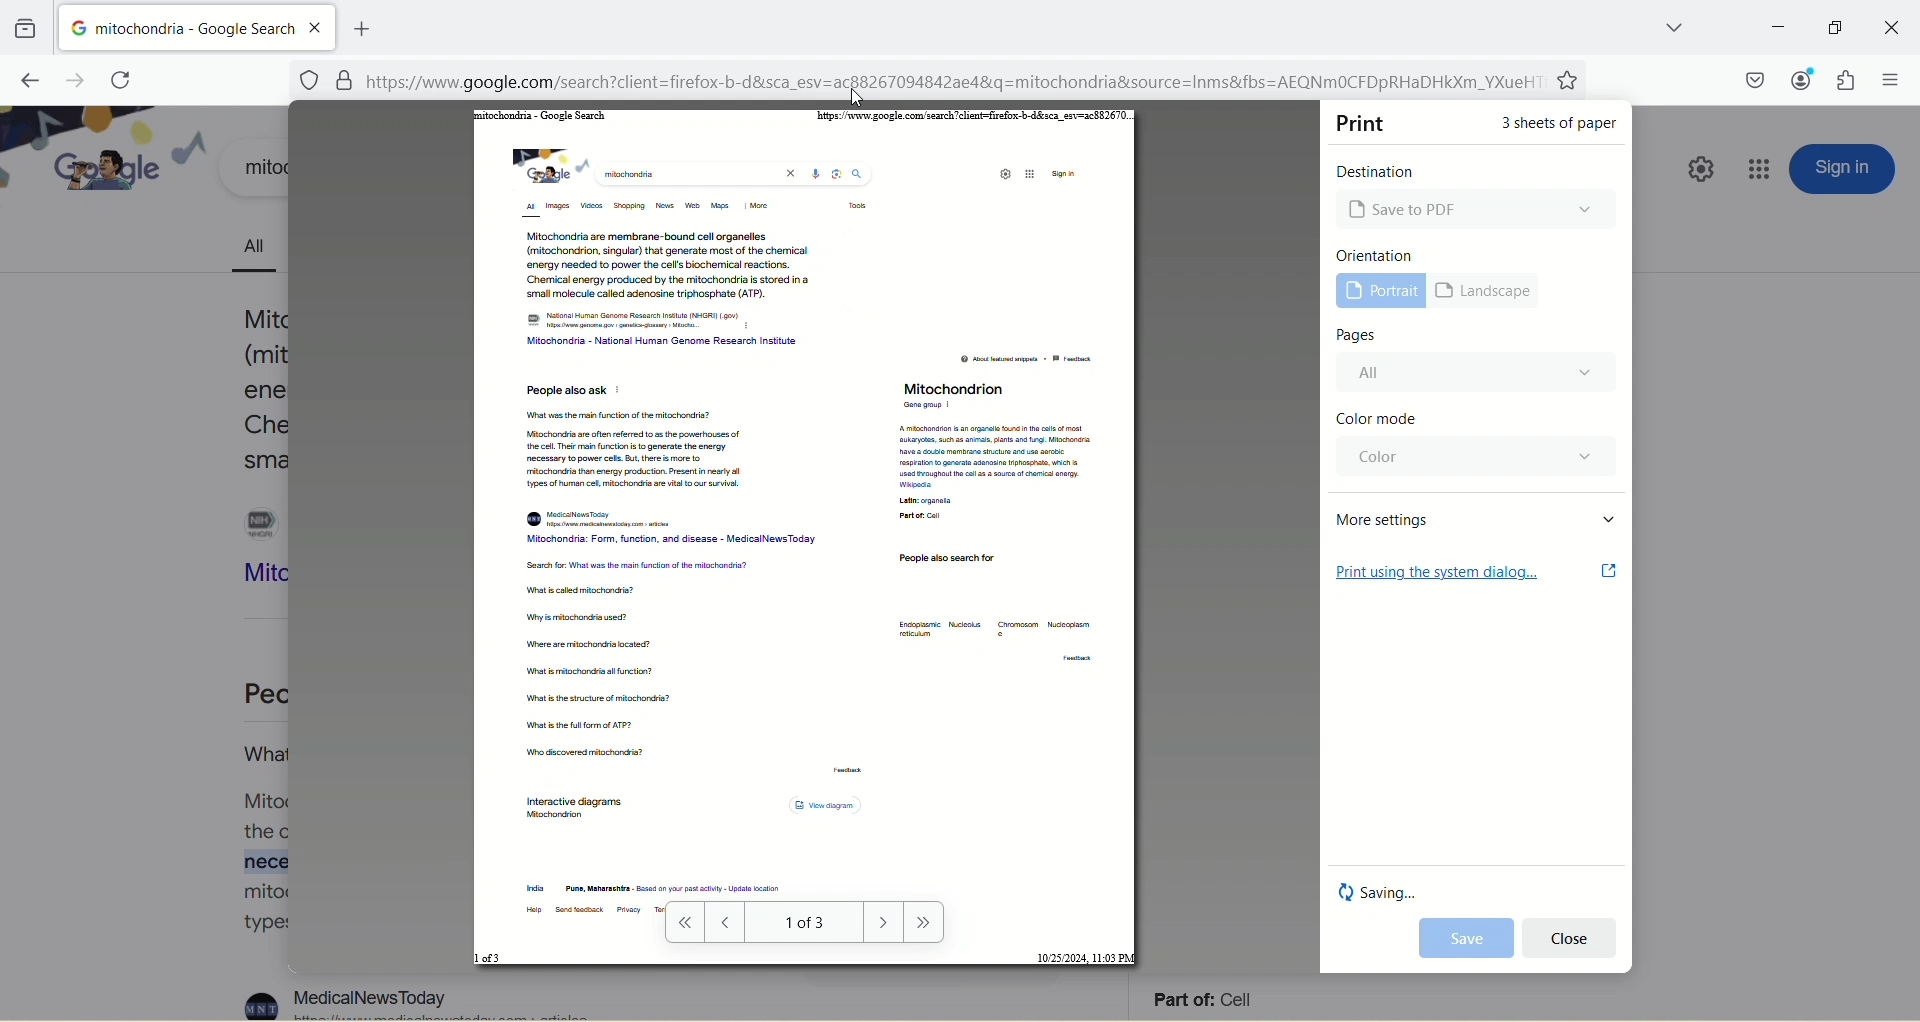 The height and width of the screenshot is (1022, 1920). Describe the element at coordinates (1380, 170) in the screenshot. I see `destination` at that location.